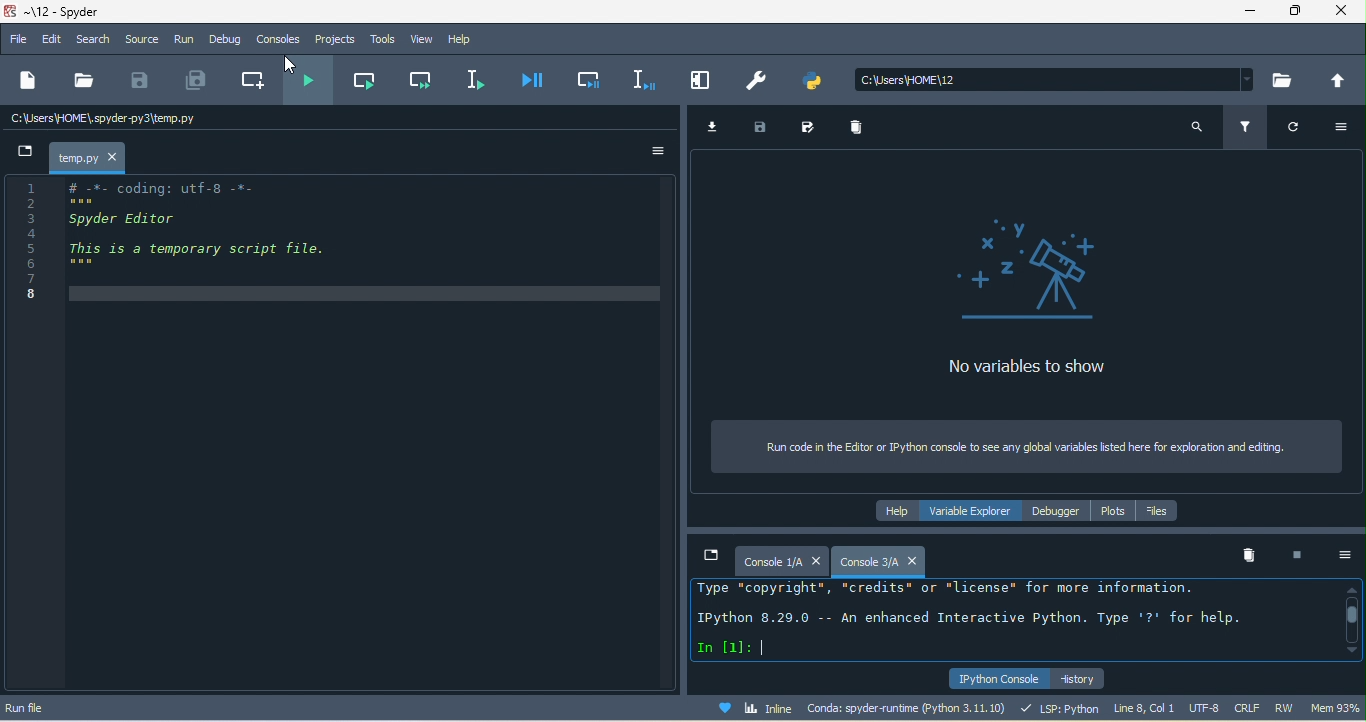  What do you see at coordinates (18, 41) in the screenshot?
I see `file` at bounding box center [18, 41].